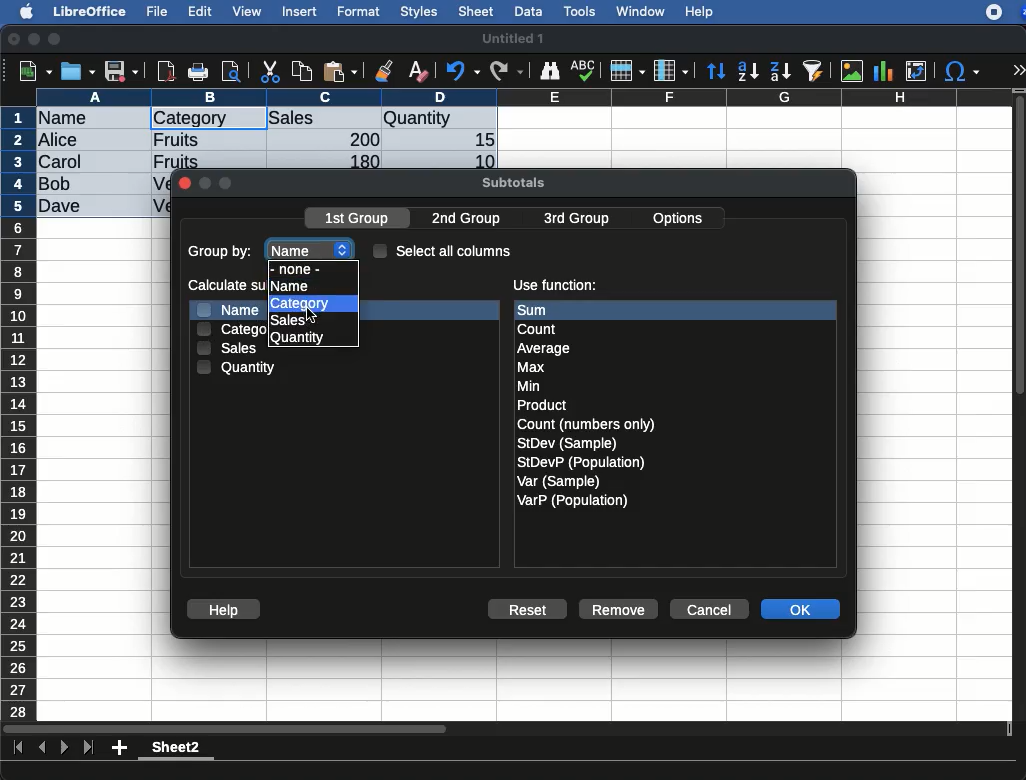 The image size is (1026, 780). I want to click on first sheet, so click(20, 748).